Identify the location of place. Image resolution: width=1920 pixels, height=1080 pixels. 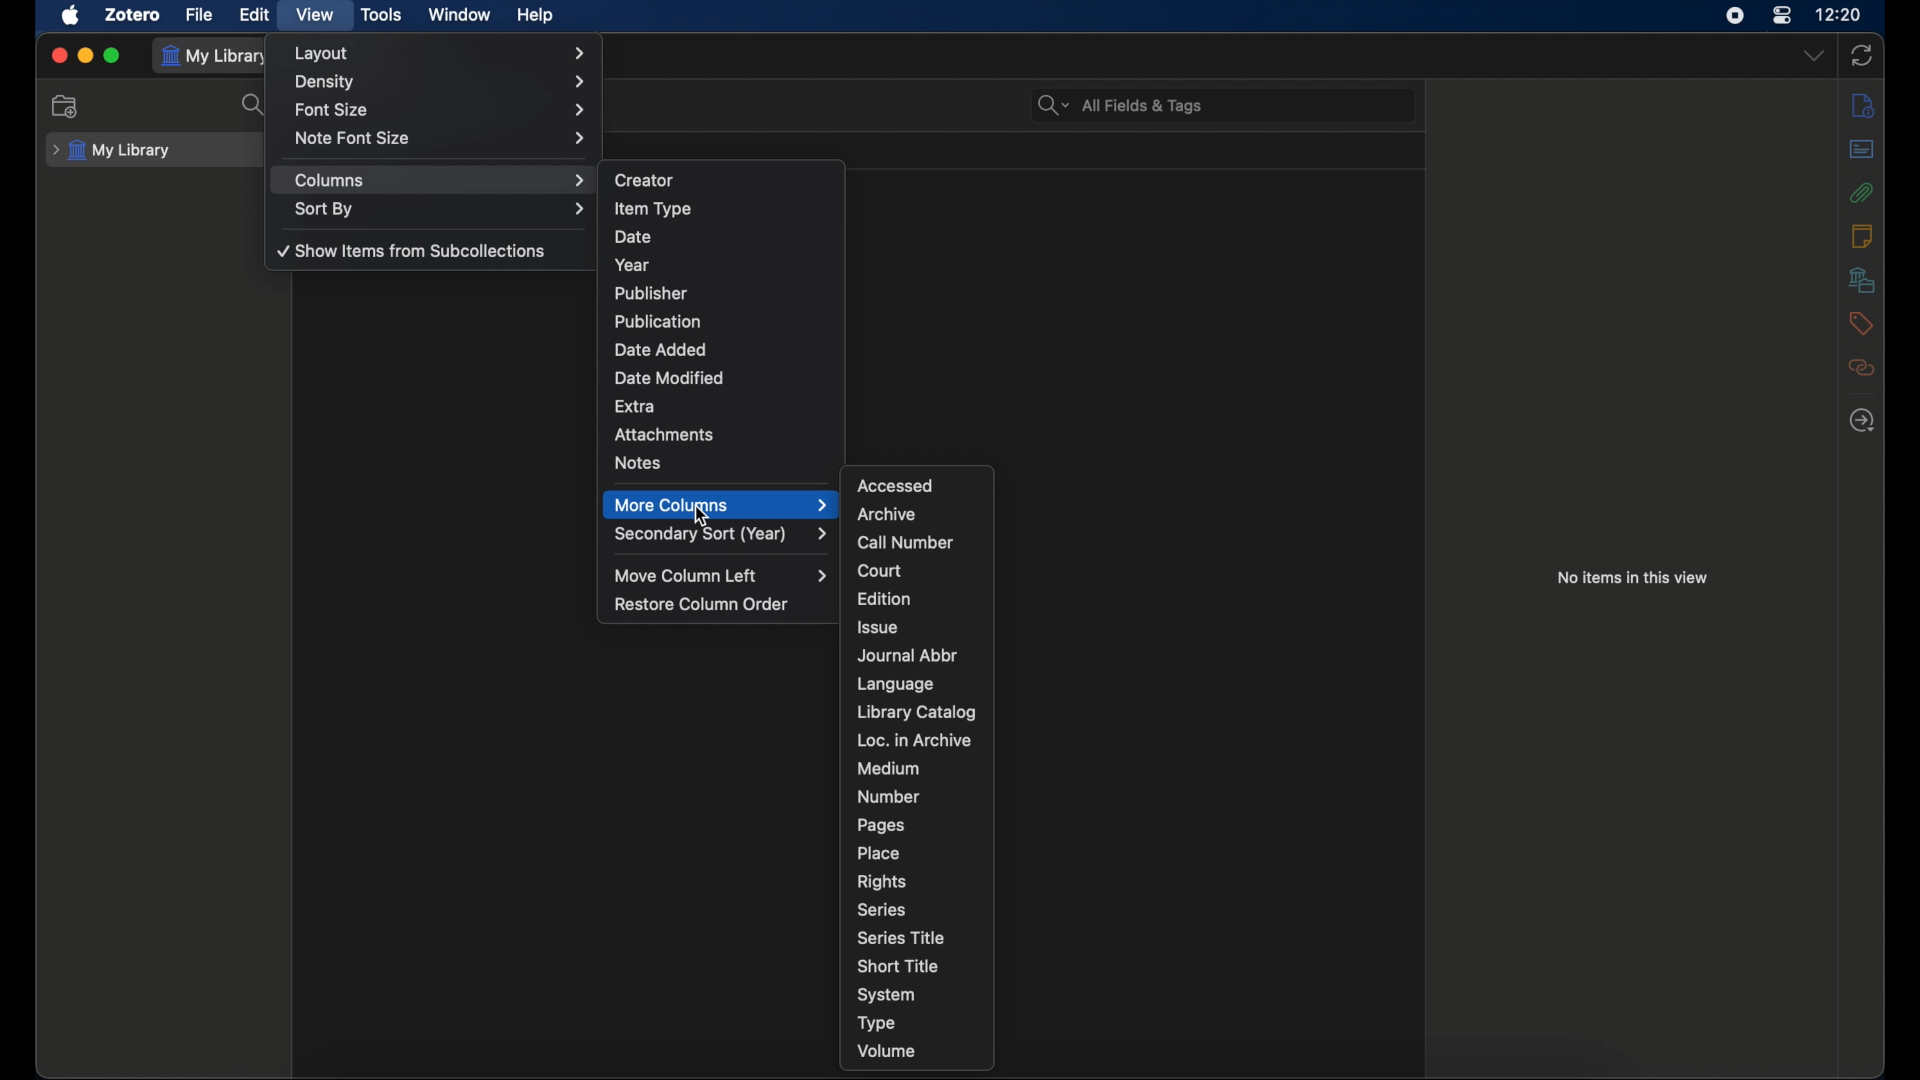
(878, 853).